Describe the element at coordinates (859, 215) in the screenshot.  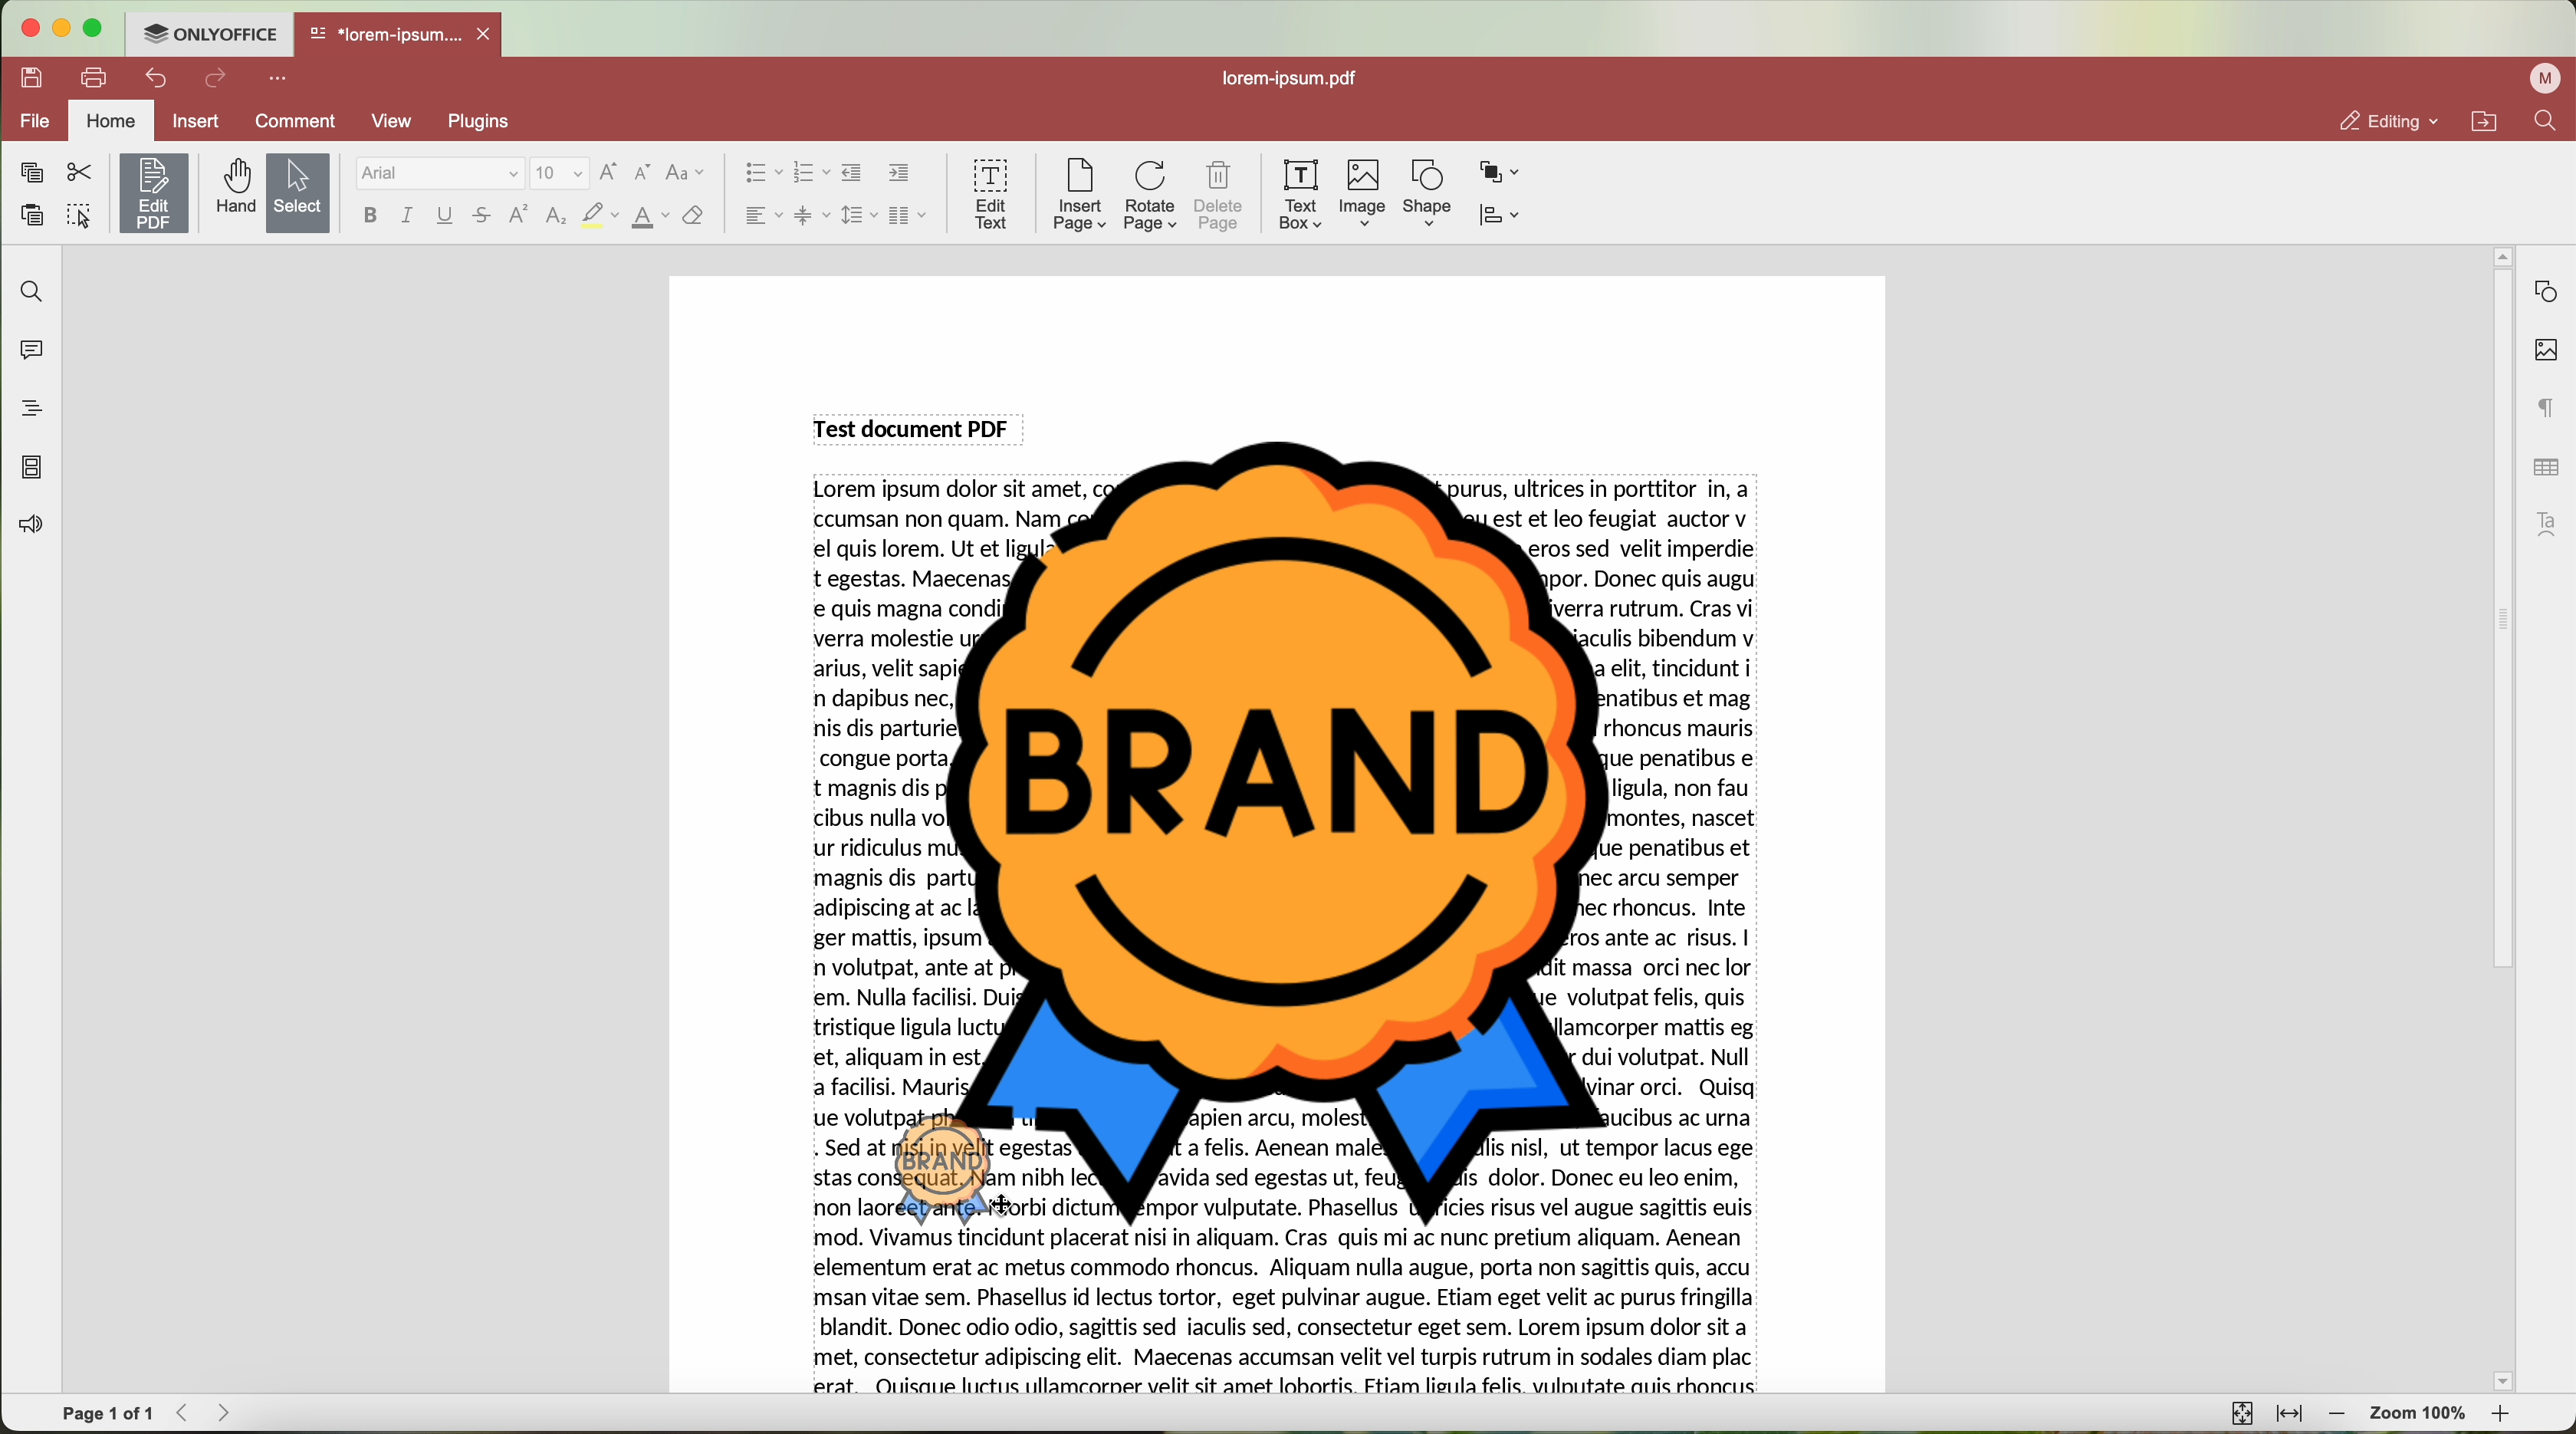
I see `line spacing` at that location.